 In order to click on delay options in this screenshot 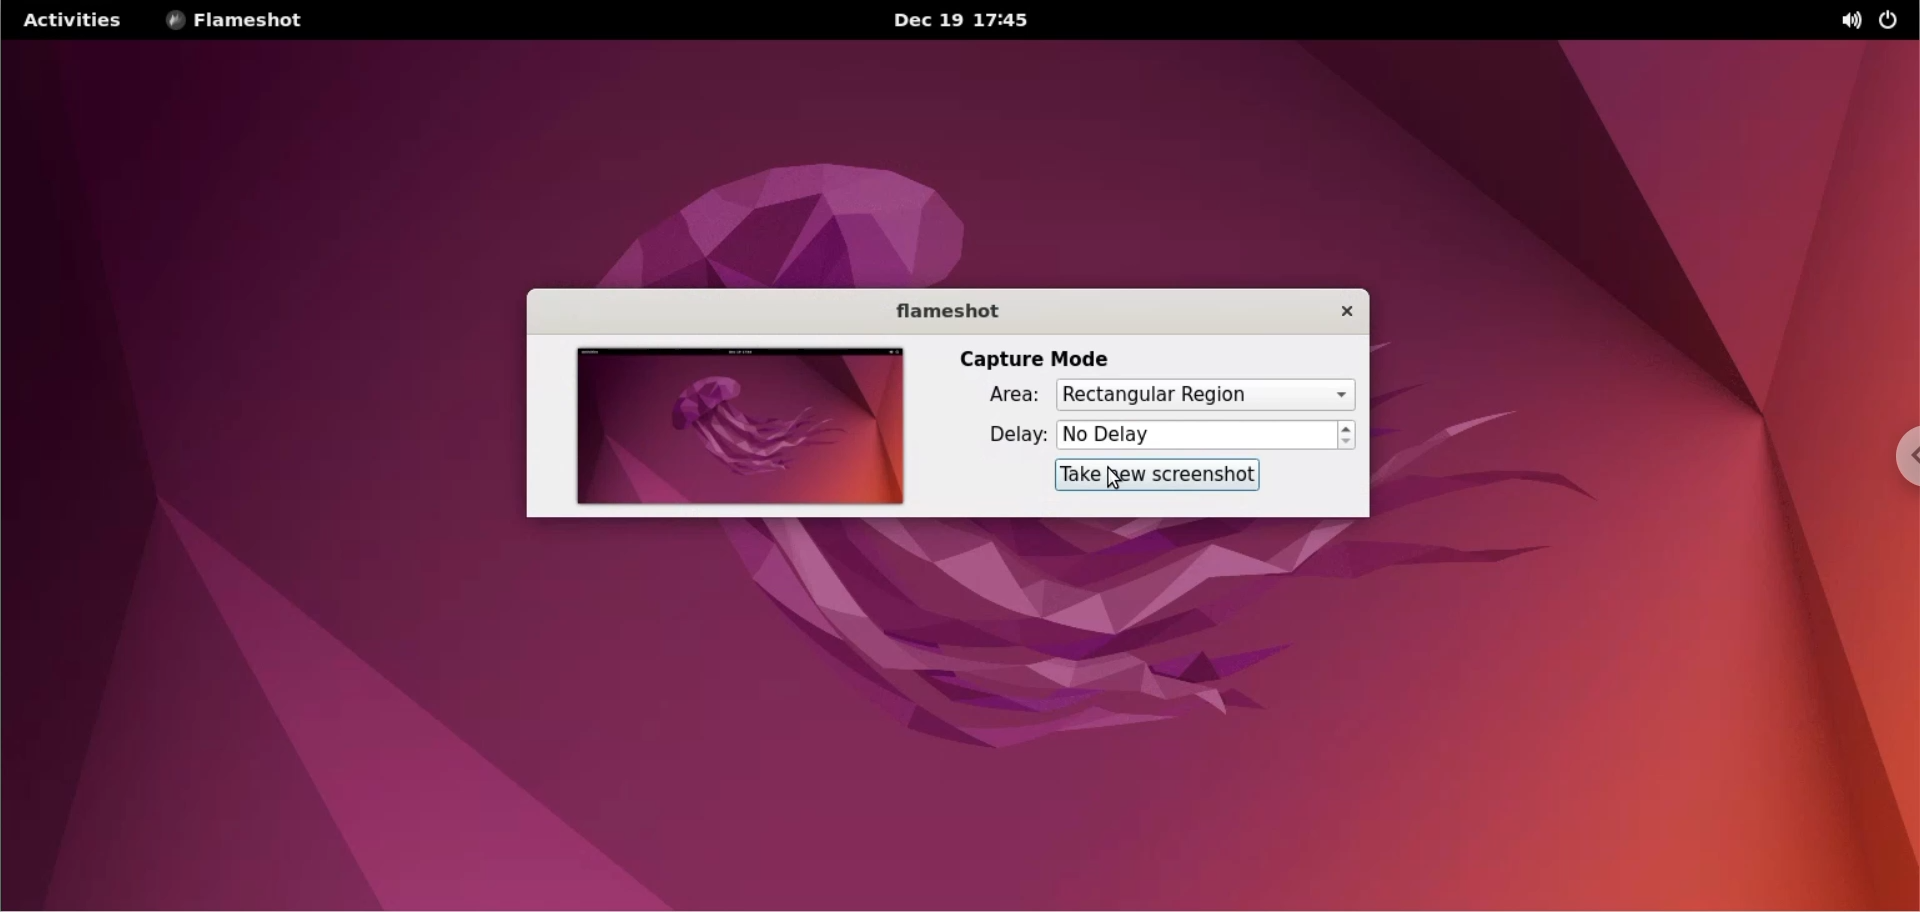, I will do `click(1193, 435)`.